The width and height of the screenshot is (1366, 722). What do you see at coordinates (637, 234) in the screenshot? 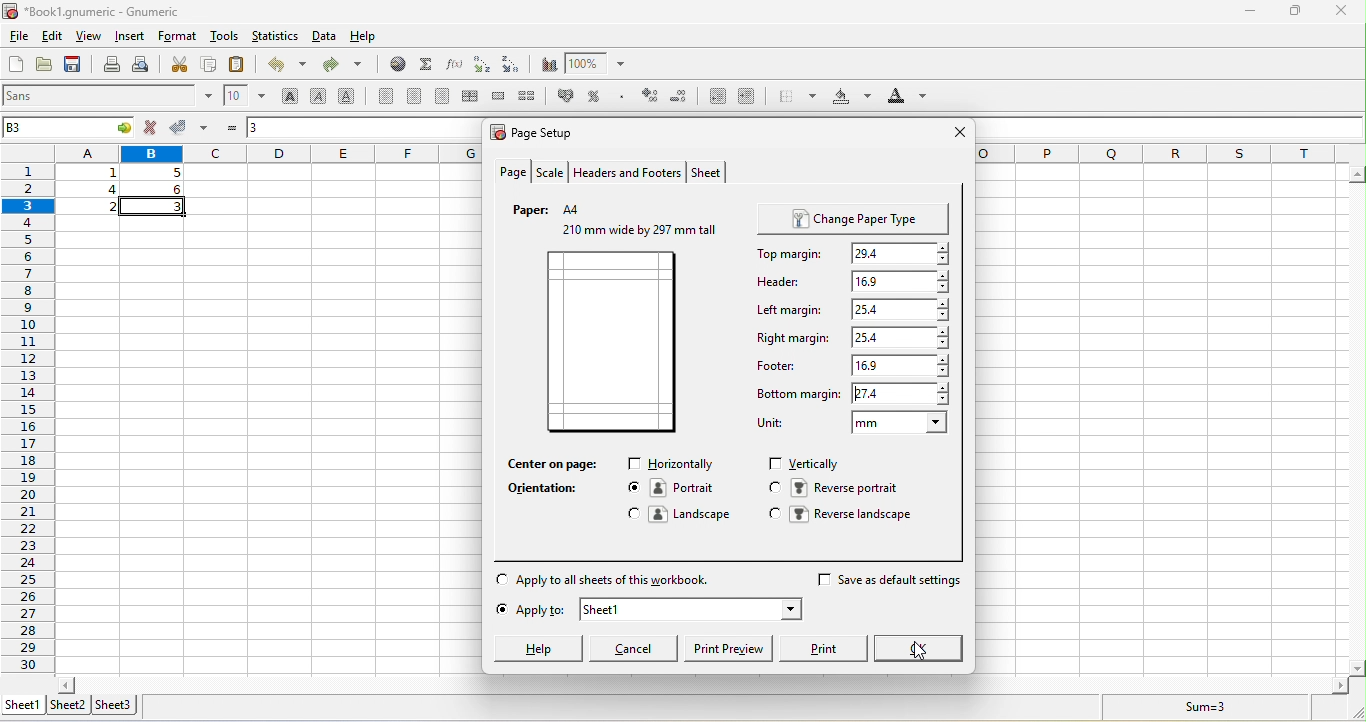
I see `210 mm wide by297 mm tall` at bounding box center [637, 234].